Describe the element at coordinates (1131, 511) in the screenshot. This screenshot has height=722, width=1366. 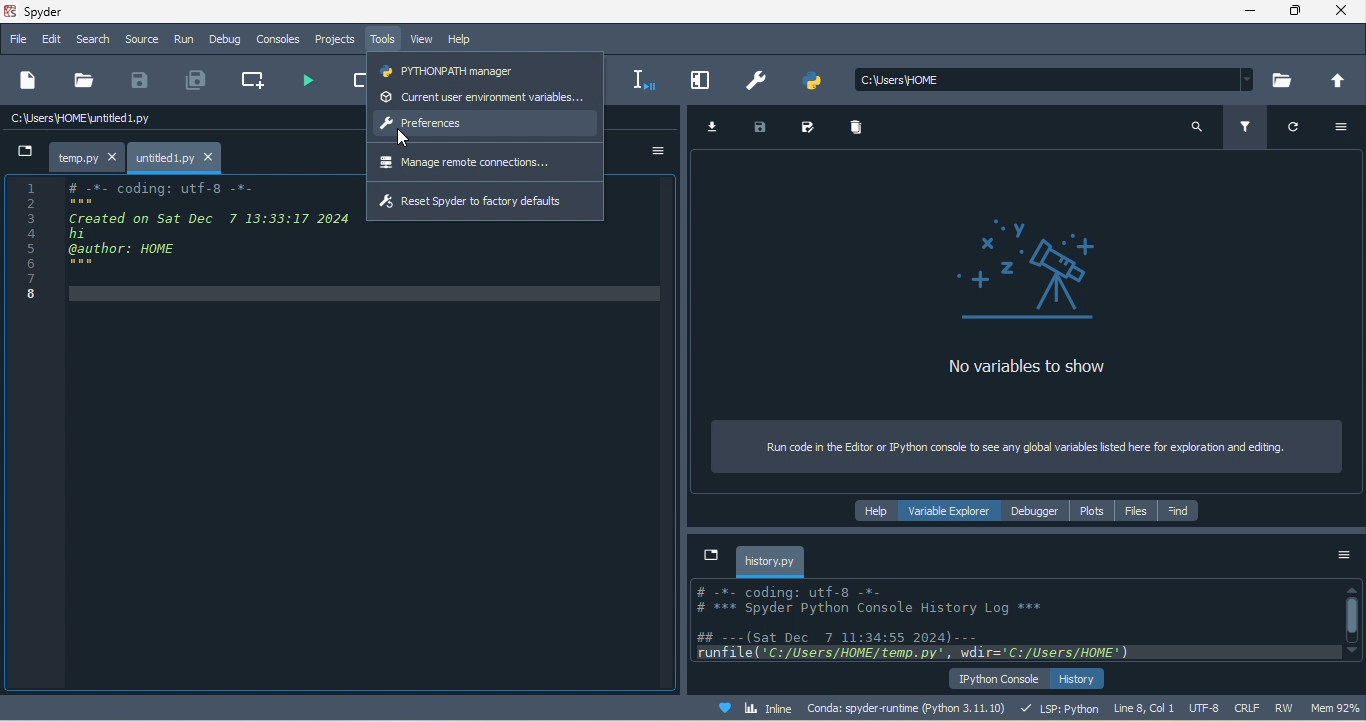
I see `files` at that location.